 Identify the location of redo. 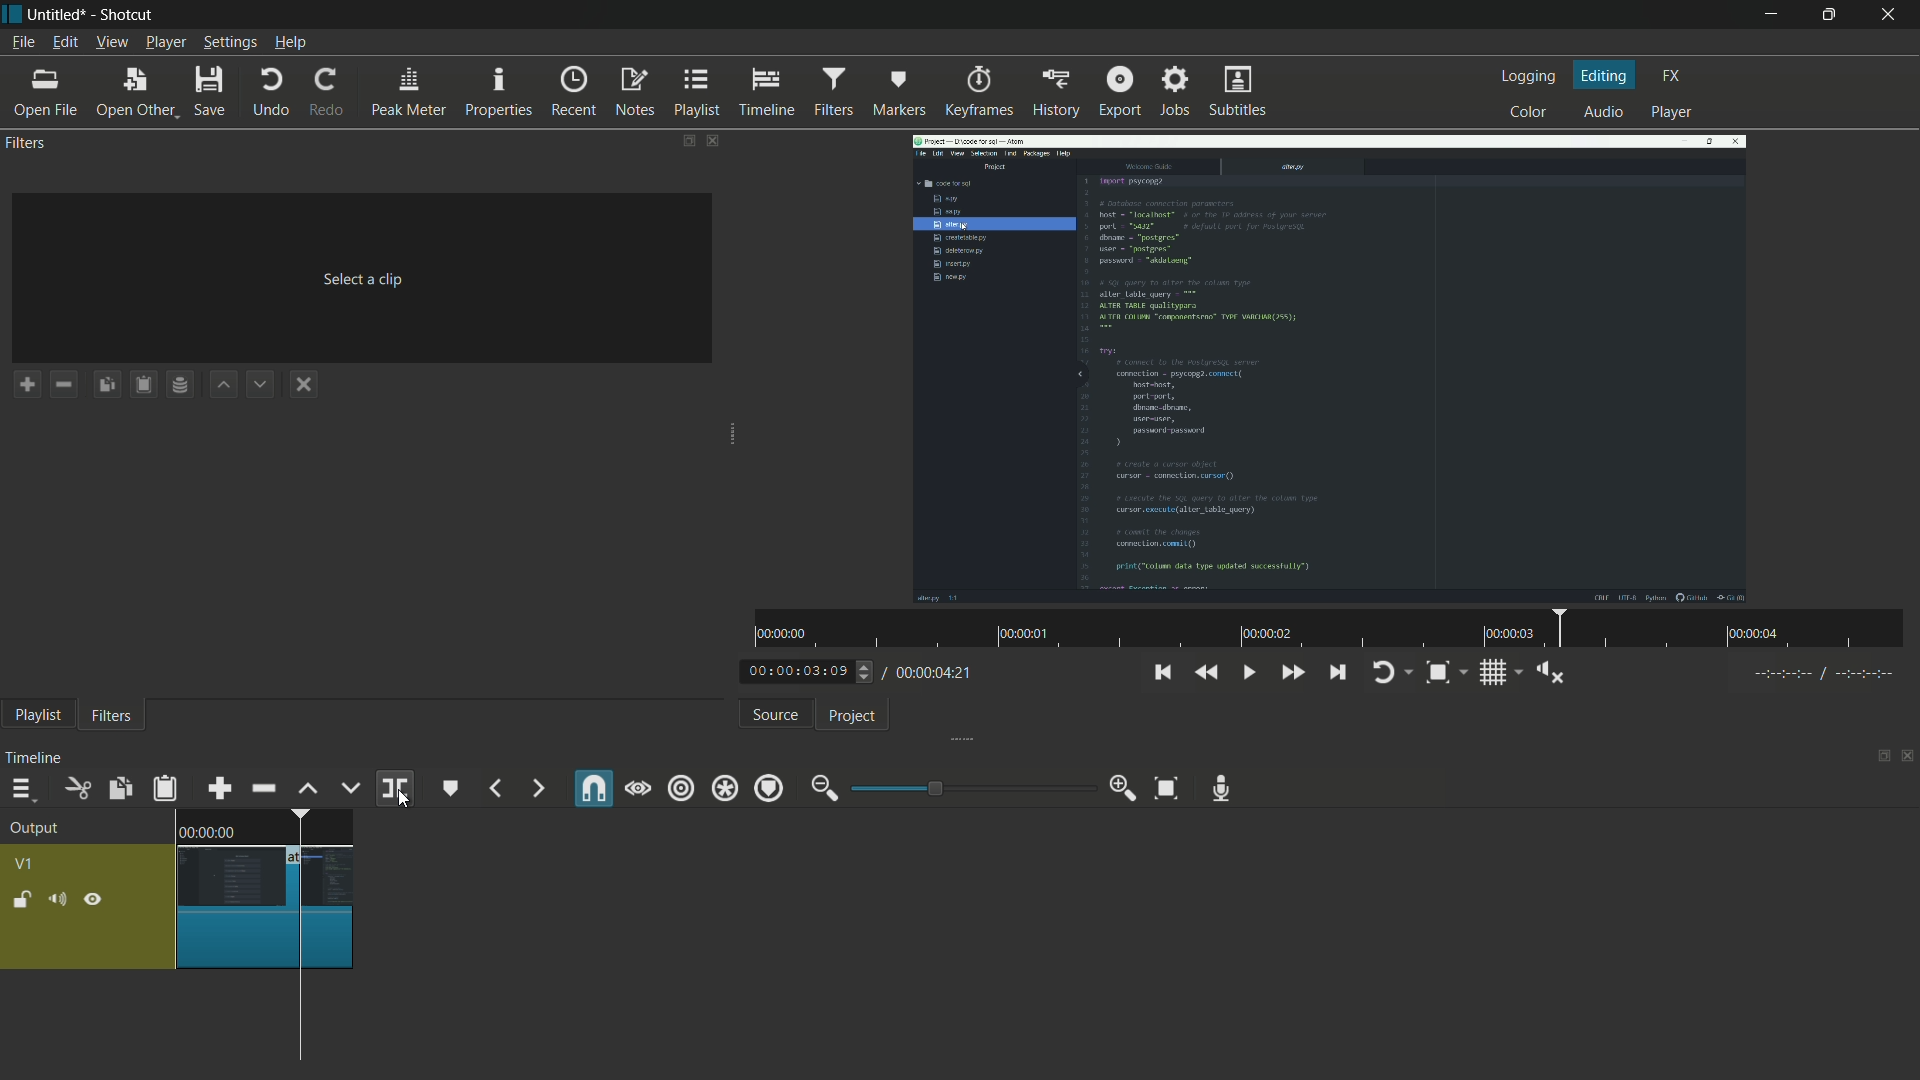
(327, 93).